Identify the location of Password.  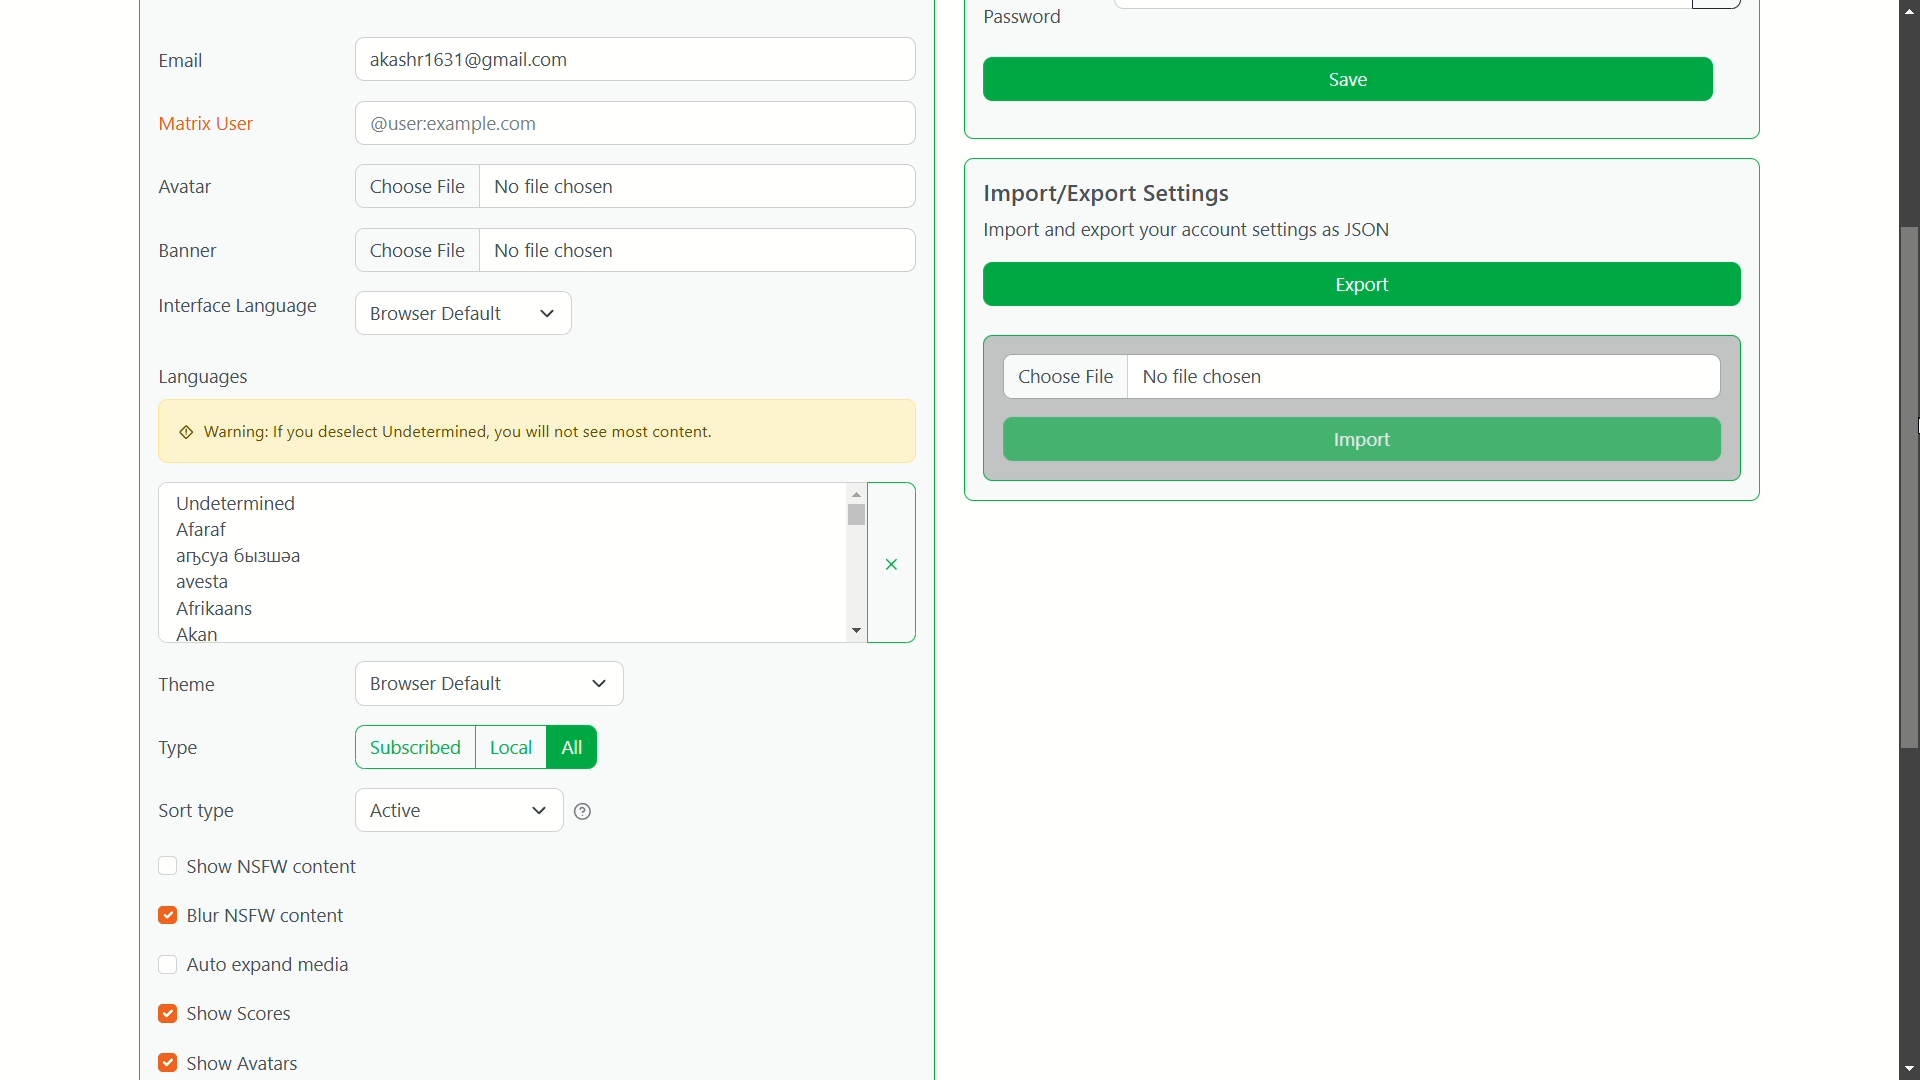
(1025, 16).